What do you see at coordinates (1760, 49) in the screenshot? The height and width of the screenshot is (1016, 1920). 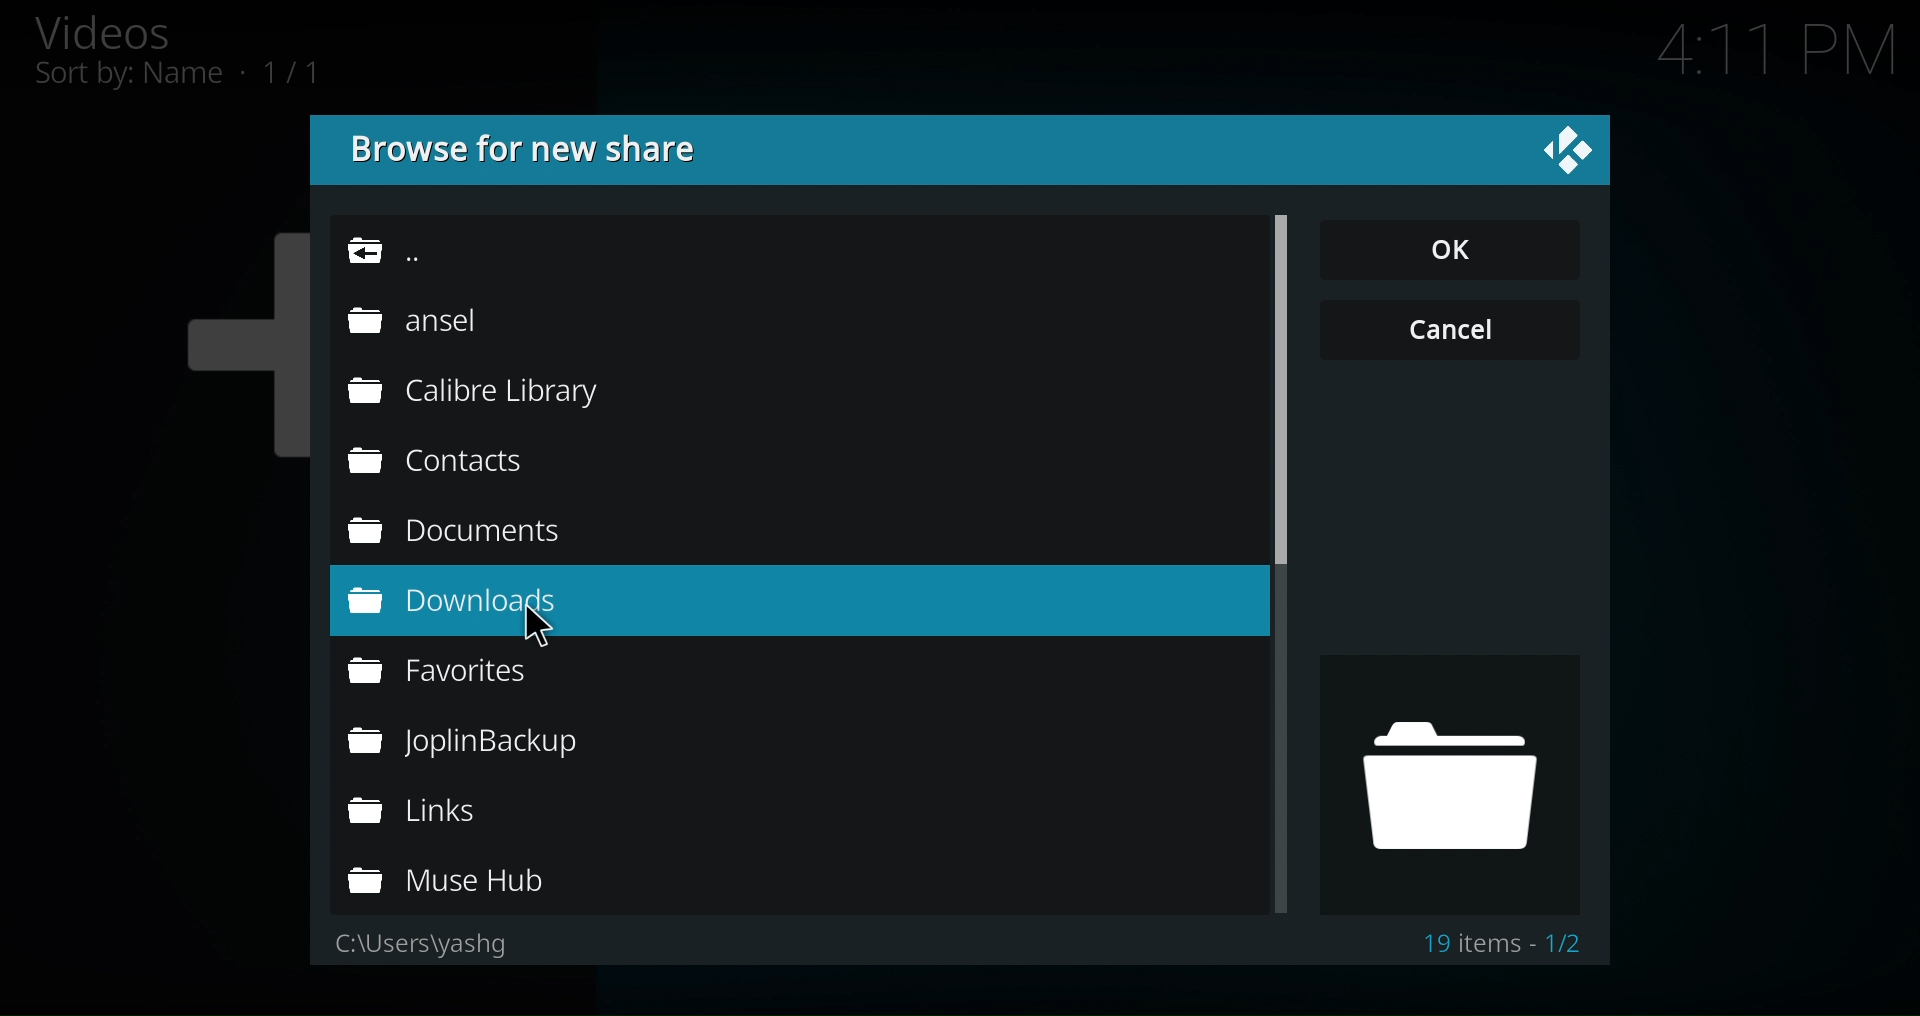 I see `4:11 PM` at bounding box center [1760, 49].